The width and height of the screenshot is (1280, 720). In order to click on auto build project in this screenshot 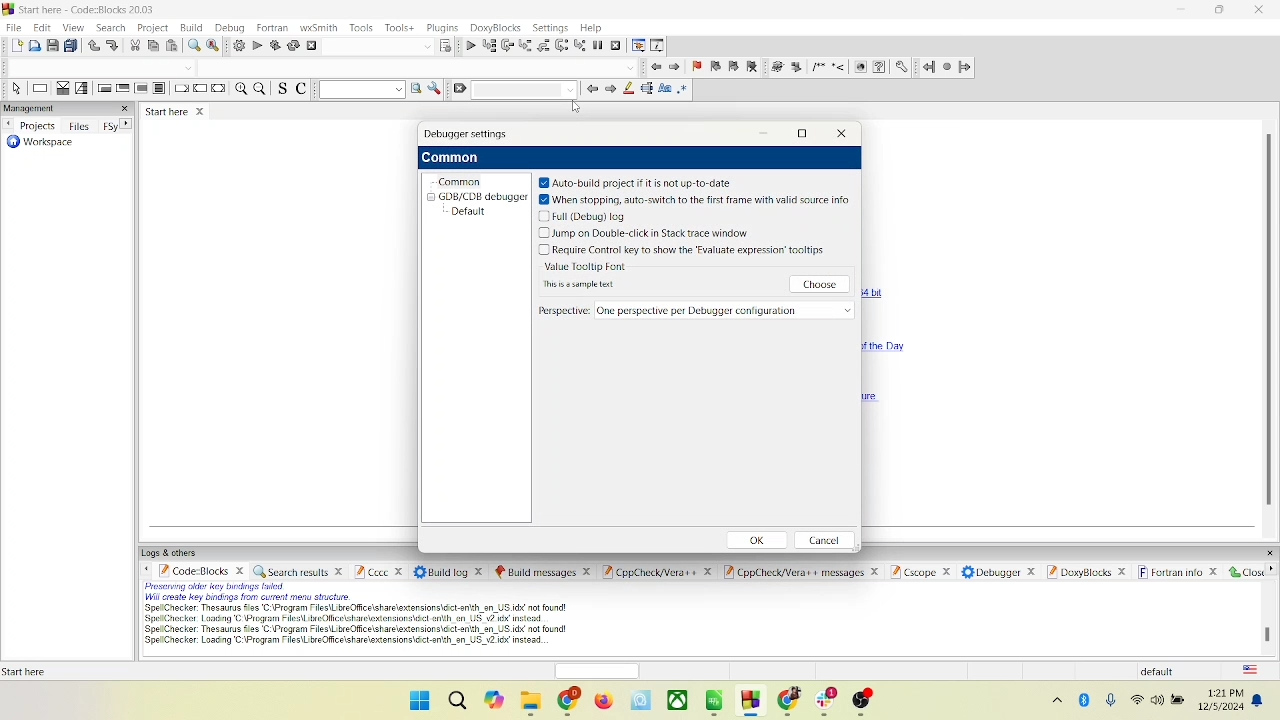, I will do `click(639, 183)`.